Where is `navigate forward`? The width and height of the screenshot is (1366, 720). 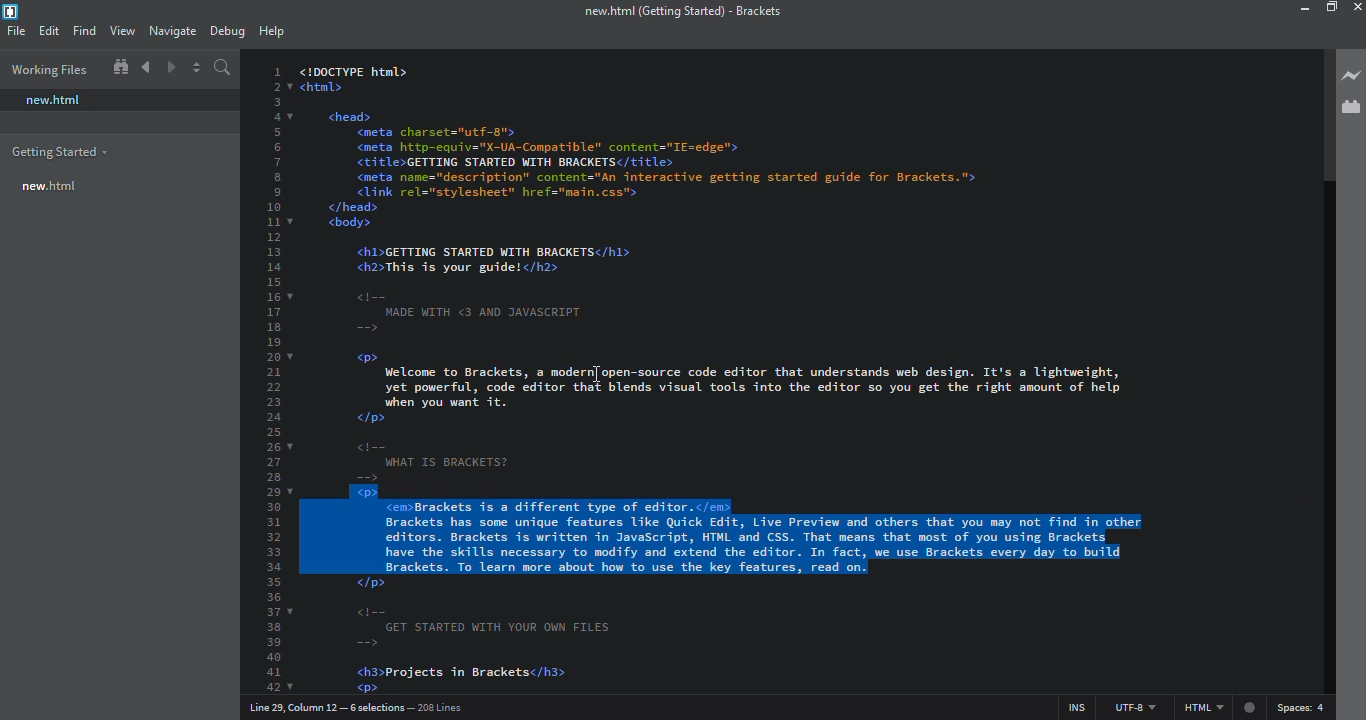 navigate forward is located at coordinates (173, 67).